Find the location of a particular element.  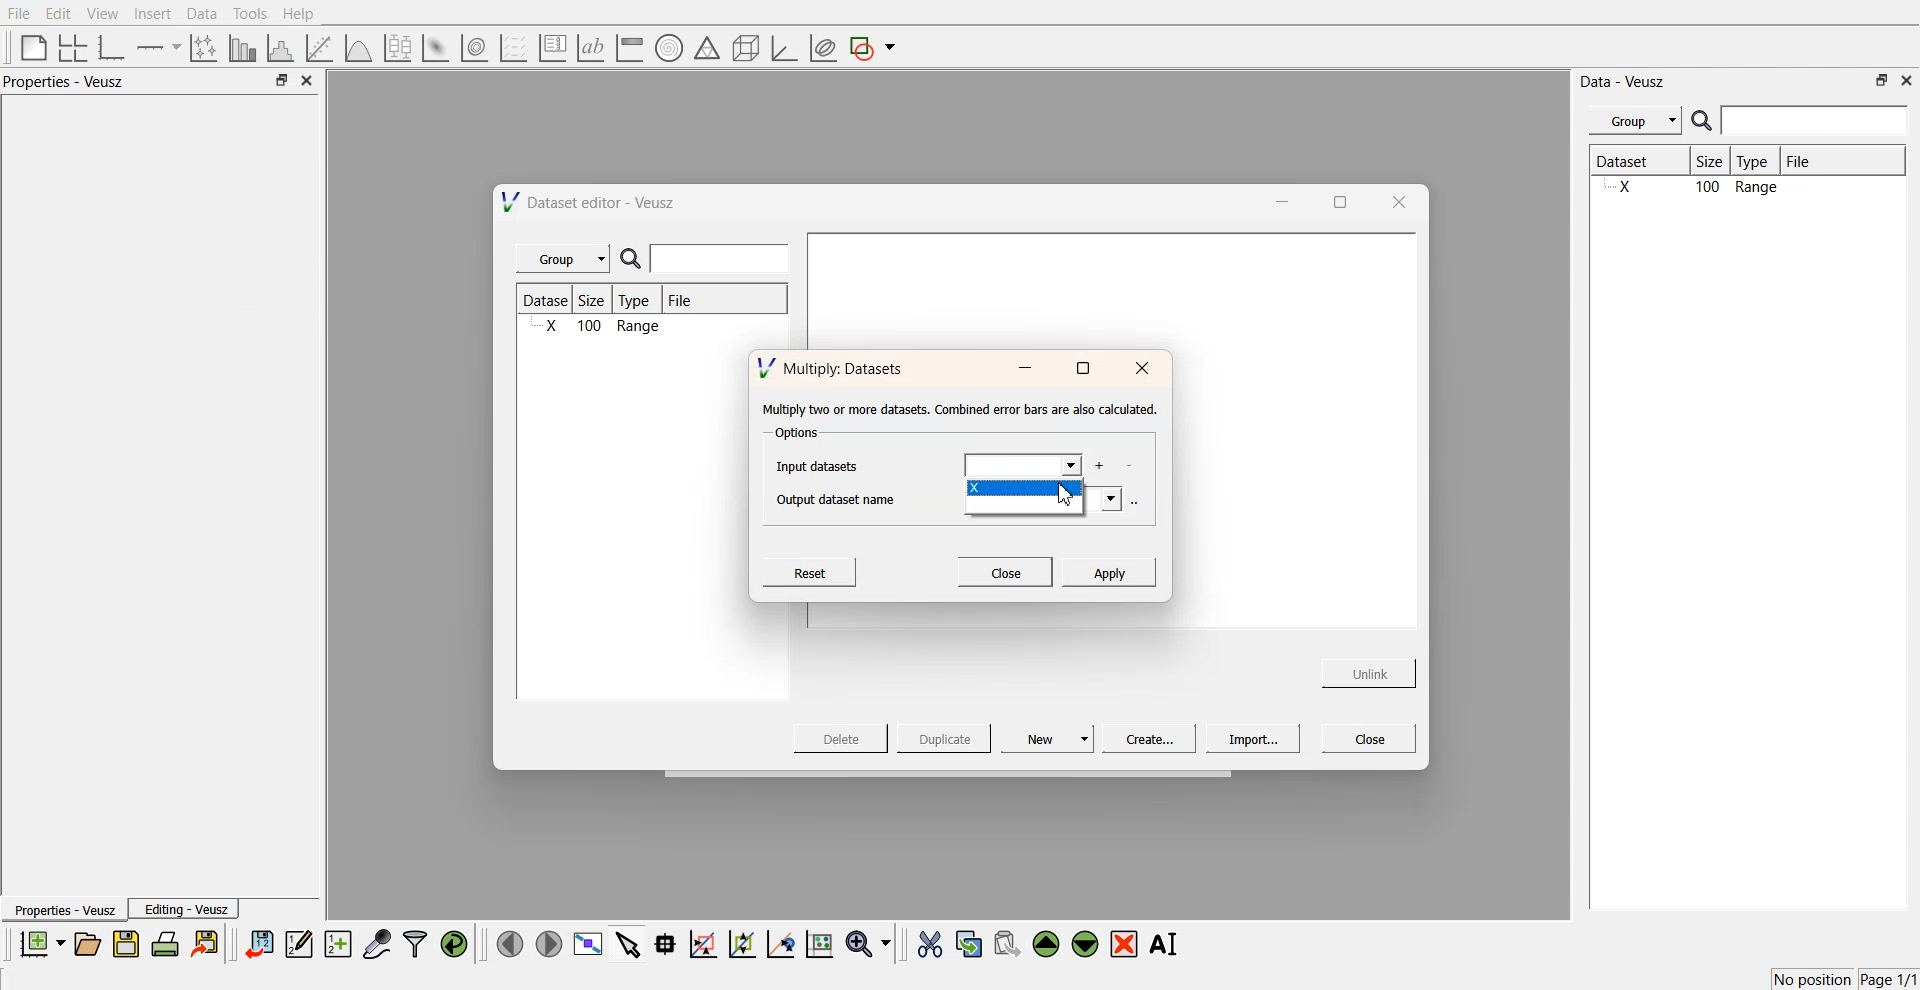

Page 1/1 is located at coordinates (1890, 980).